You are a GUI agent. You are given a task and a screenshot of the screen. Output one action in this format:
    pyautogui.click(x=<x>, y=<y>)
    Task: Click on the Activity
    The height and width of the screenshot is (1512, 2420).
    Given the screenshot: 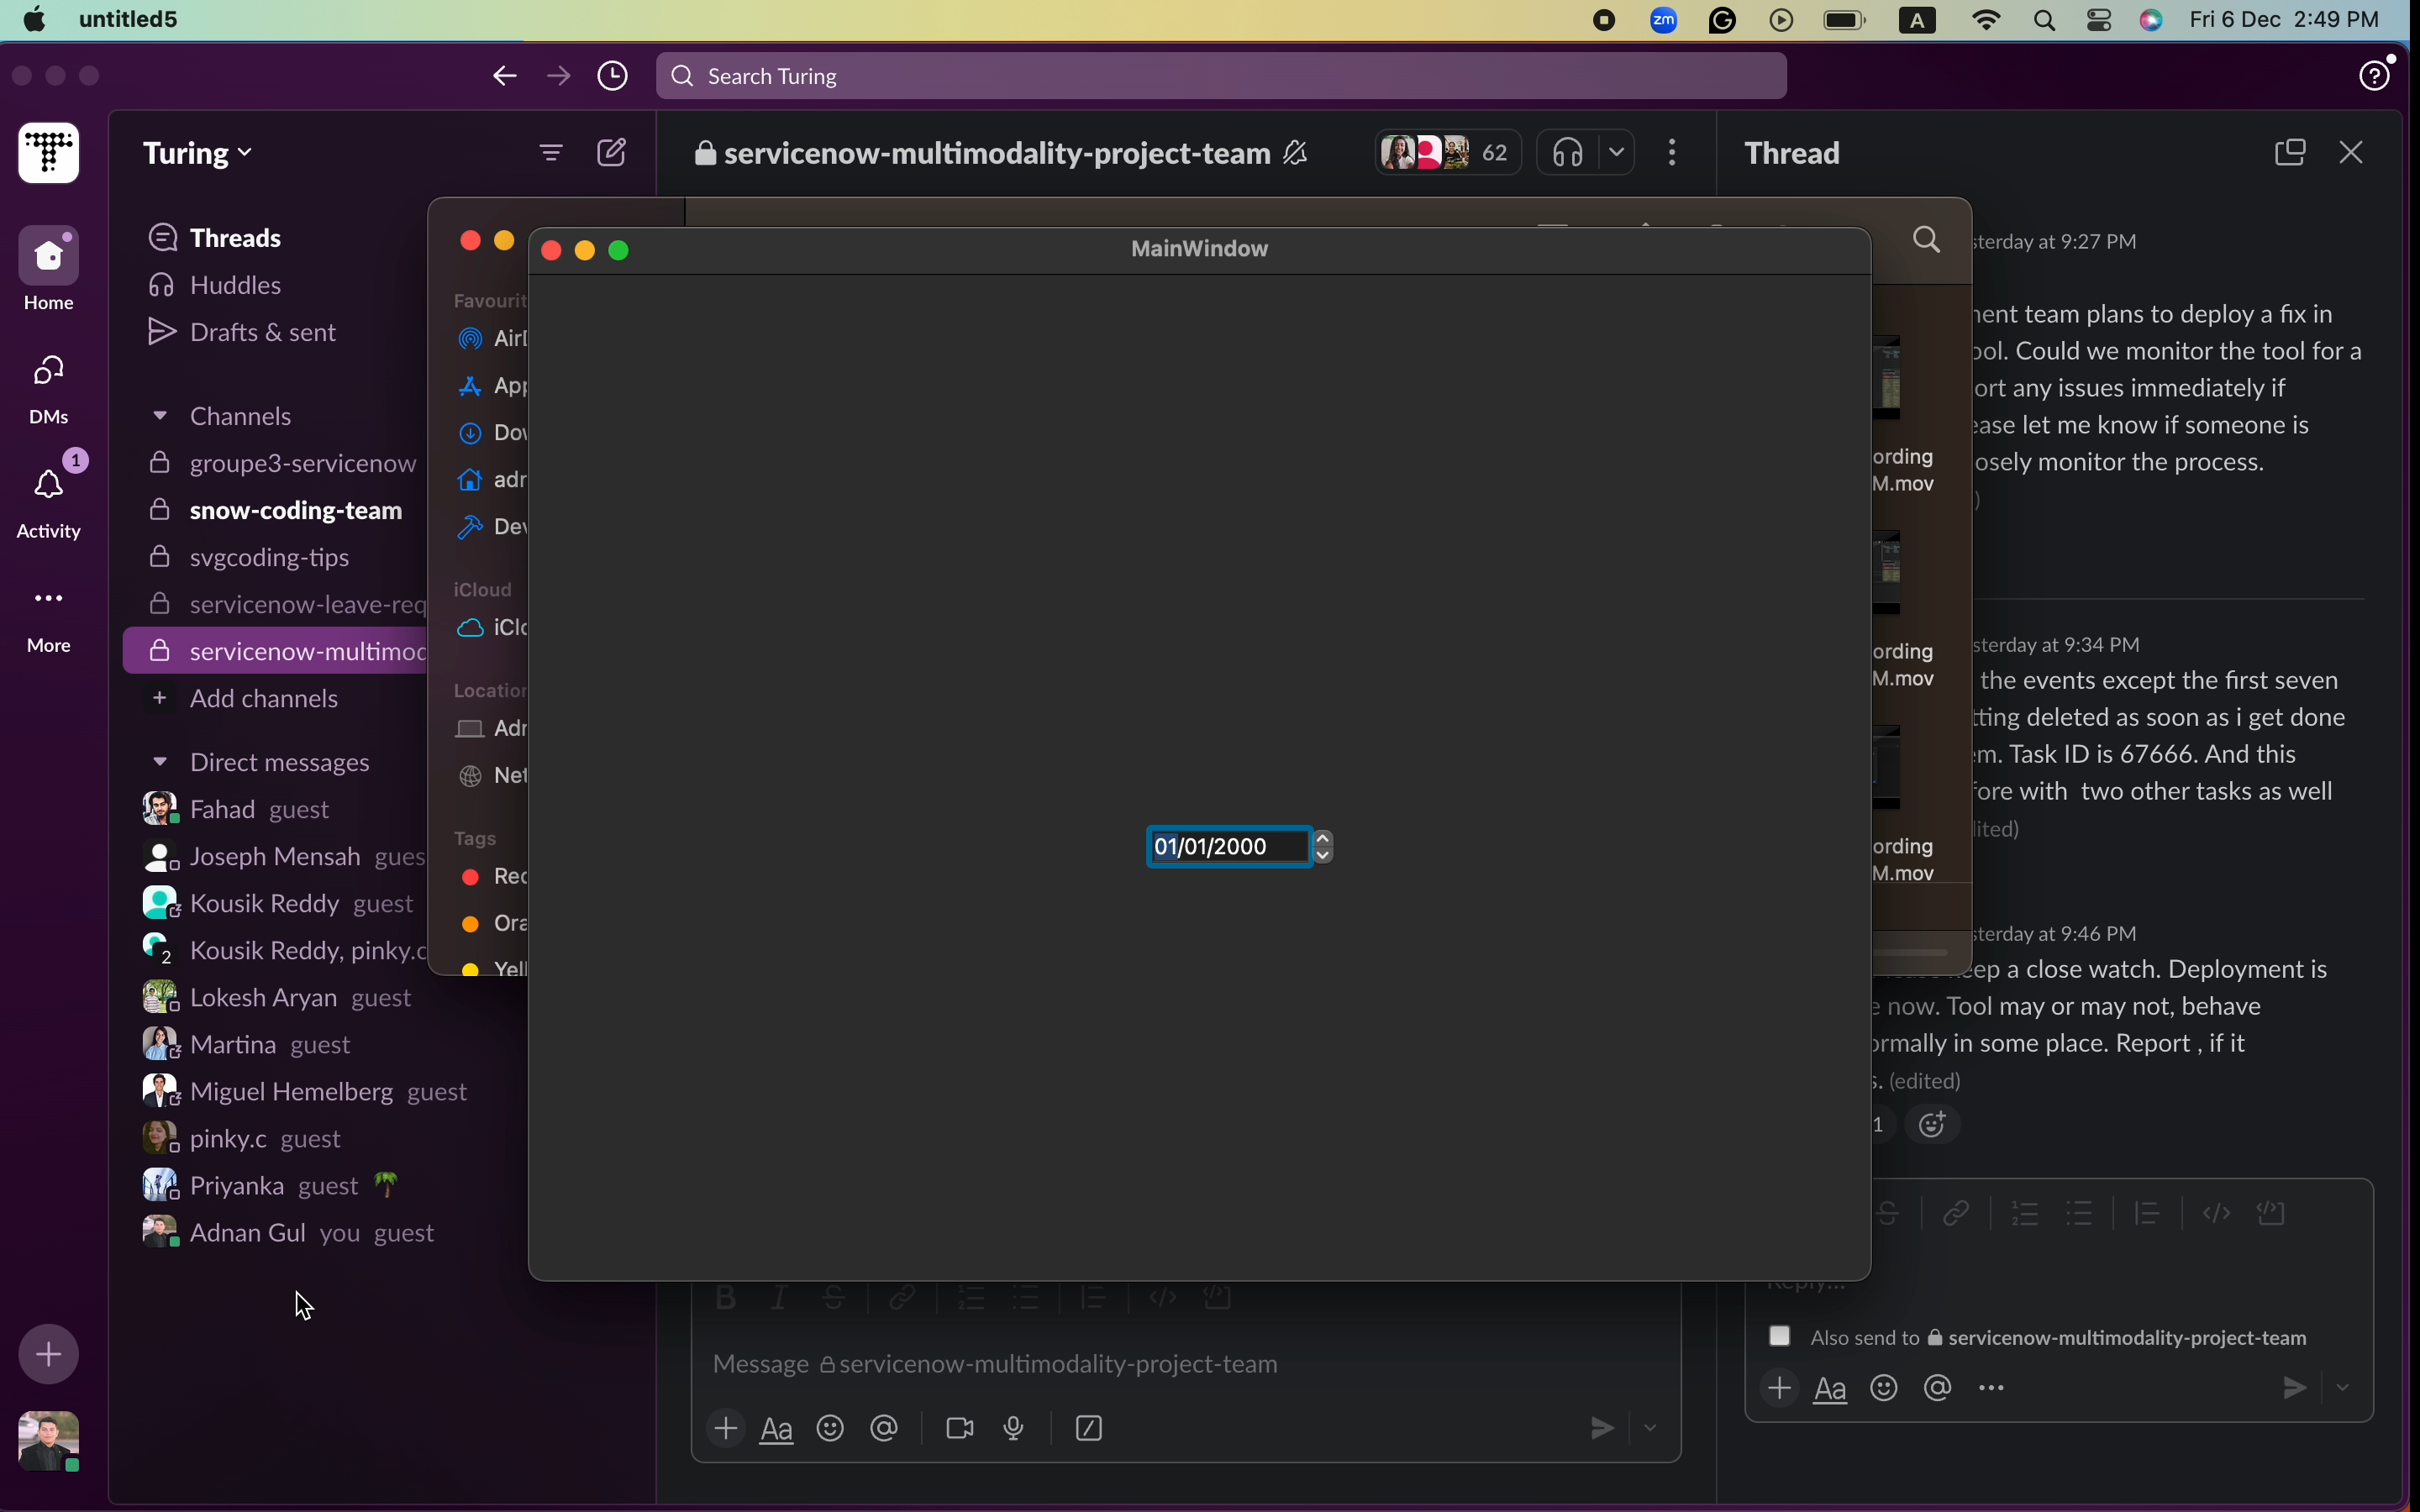 What is the action you would take?
    pyautogui.click(x=56, y=497)
    